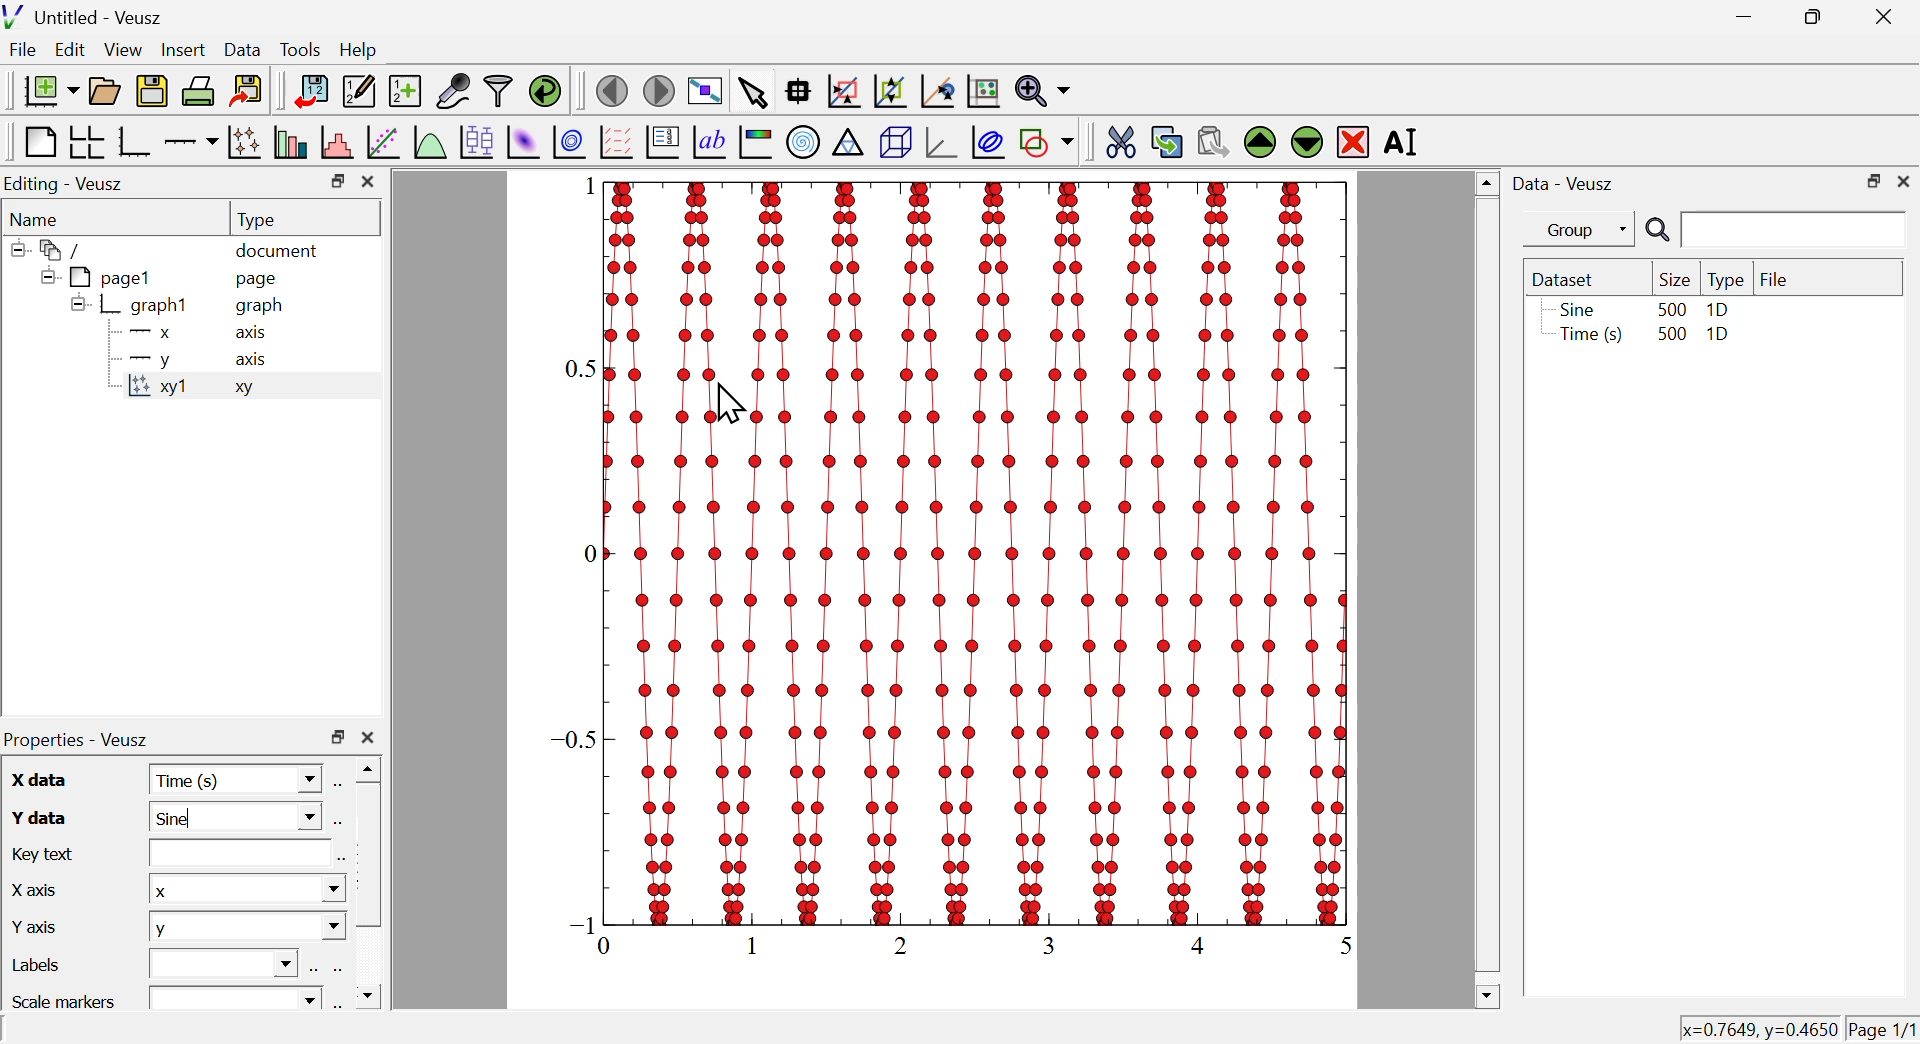 The image size is (1920, 1044). I want to click on 3d graph, so click(941, 143).